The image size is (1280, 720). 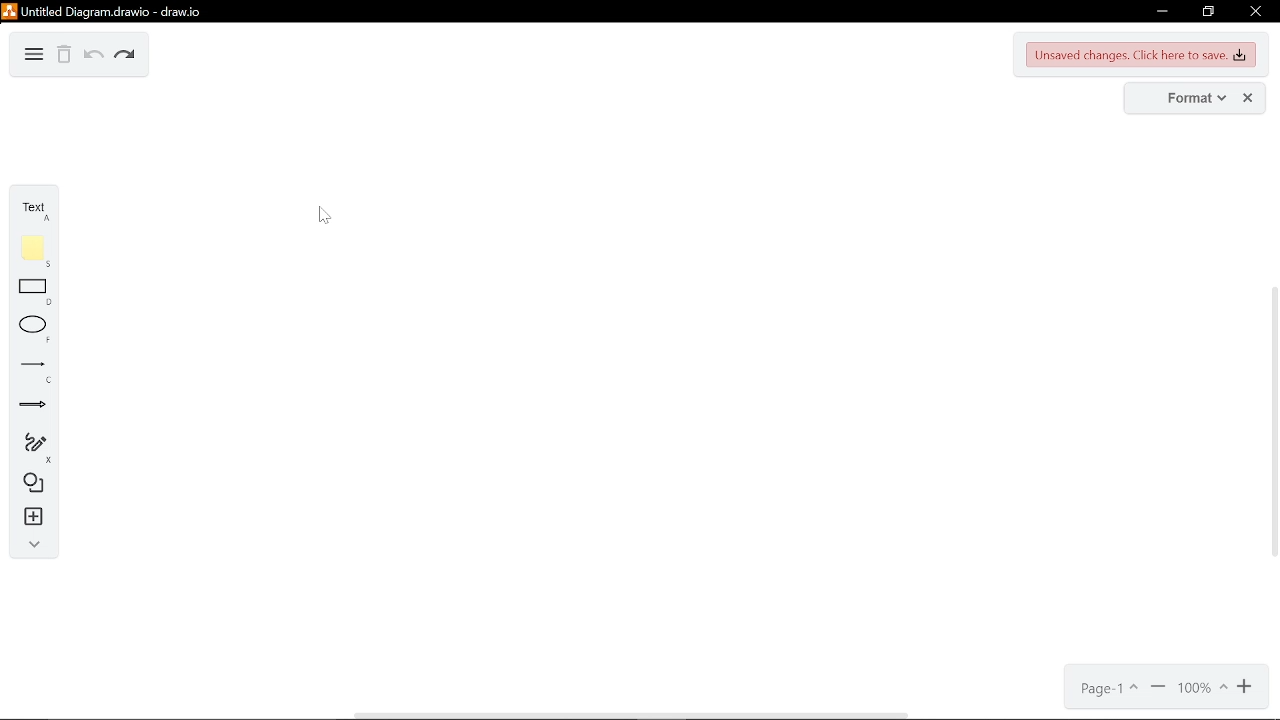 I want to click on redo, so click(x=126, y=57).